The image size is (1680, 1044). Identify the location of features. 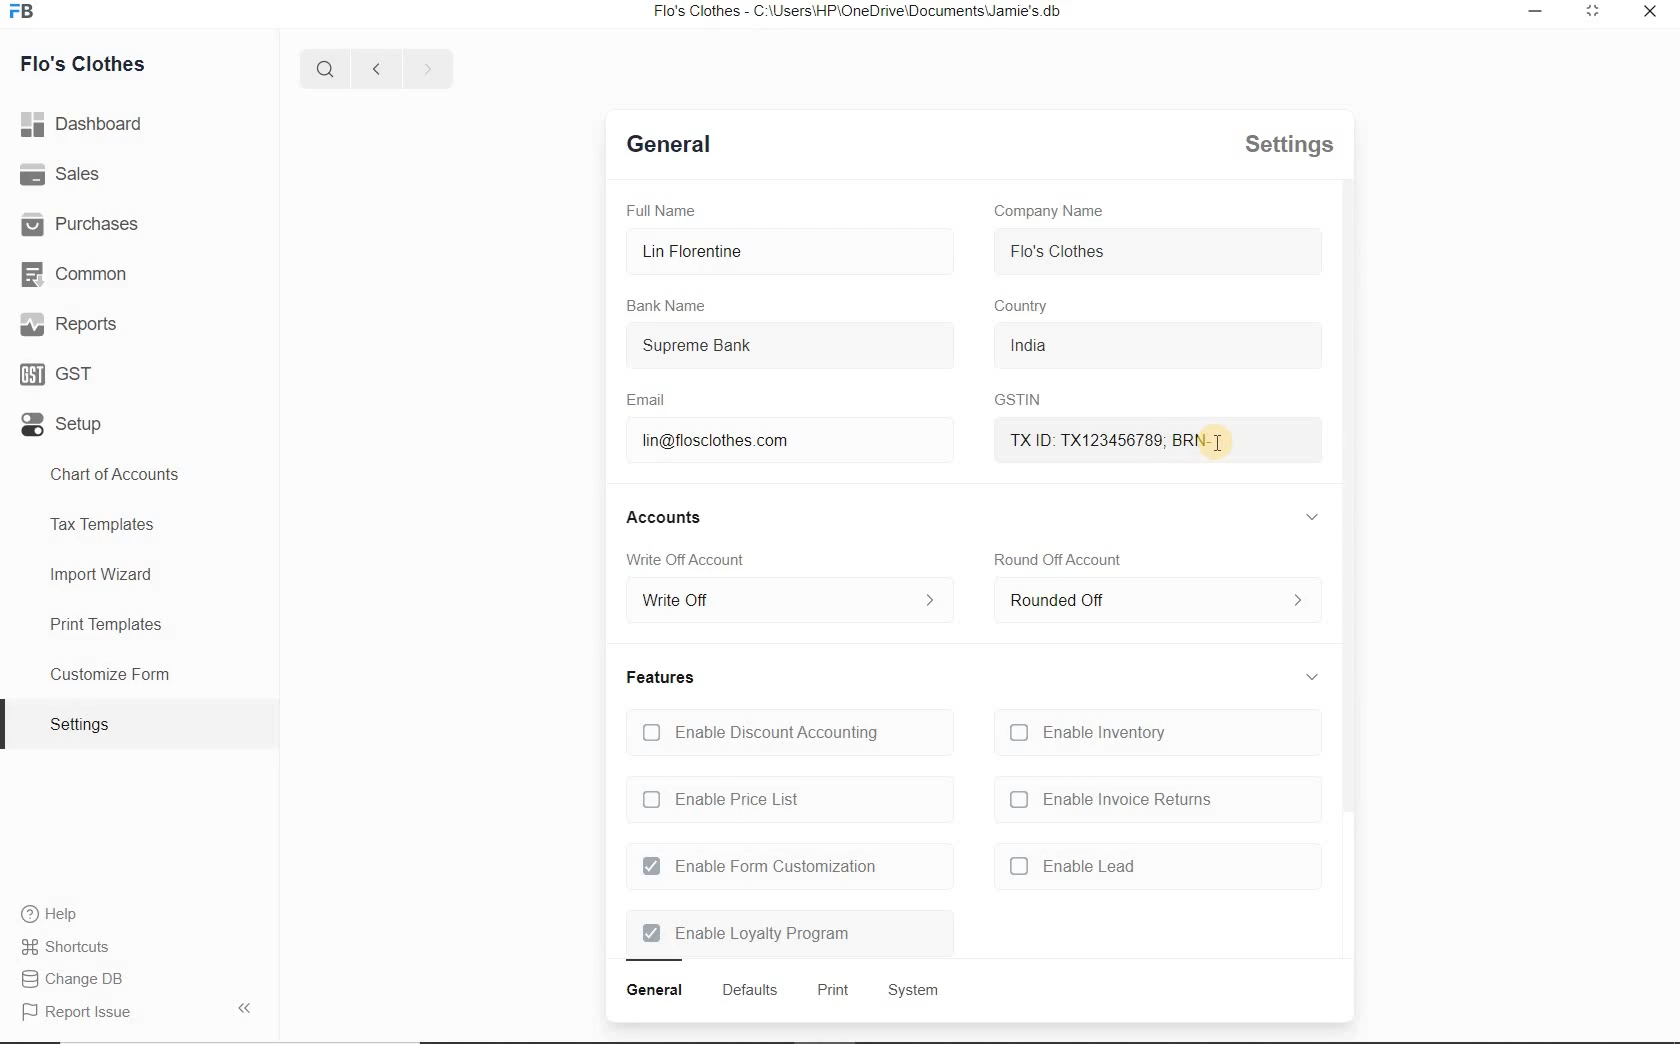
(661, 677).